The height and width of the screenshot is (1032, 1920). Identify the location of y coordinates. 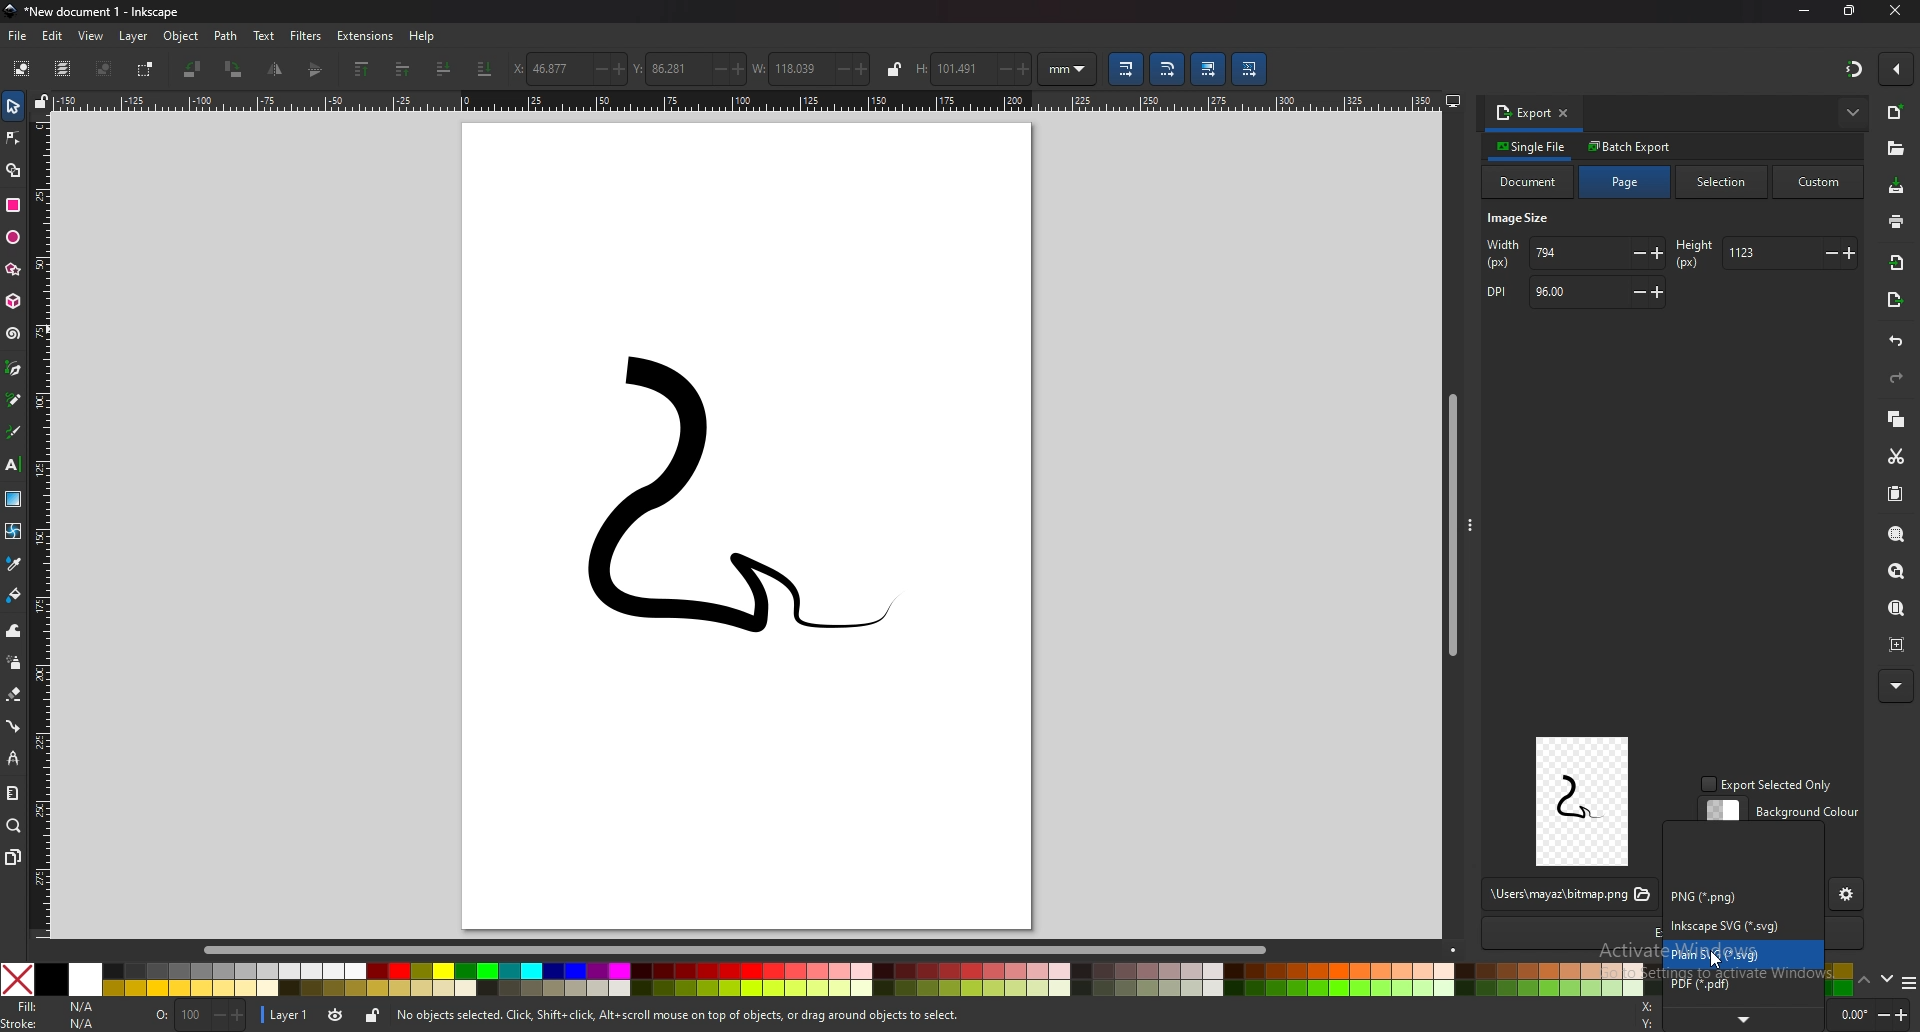
(689, 68).